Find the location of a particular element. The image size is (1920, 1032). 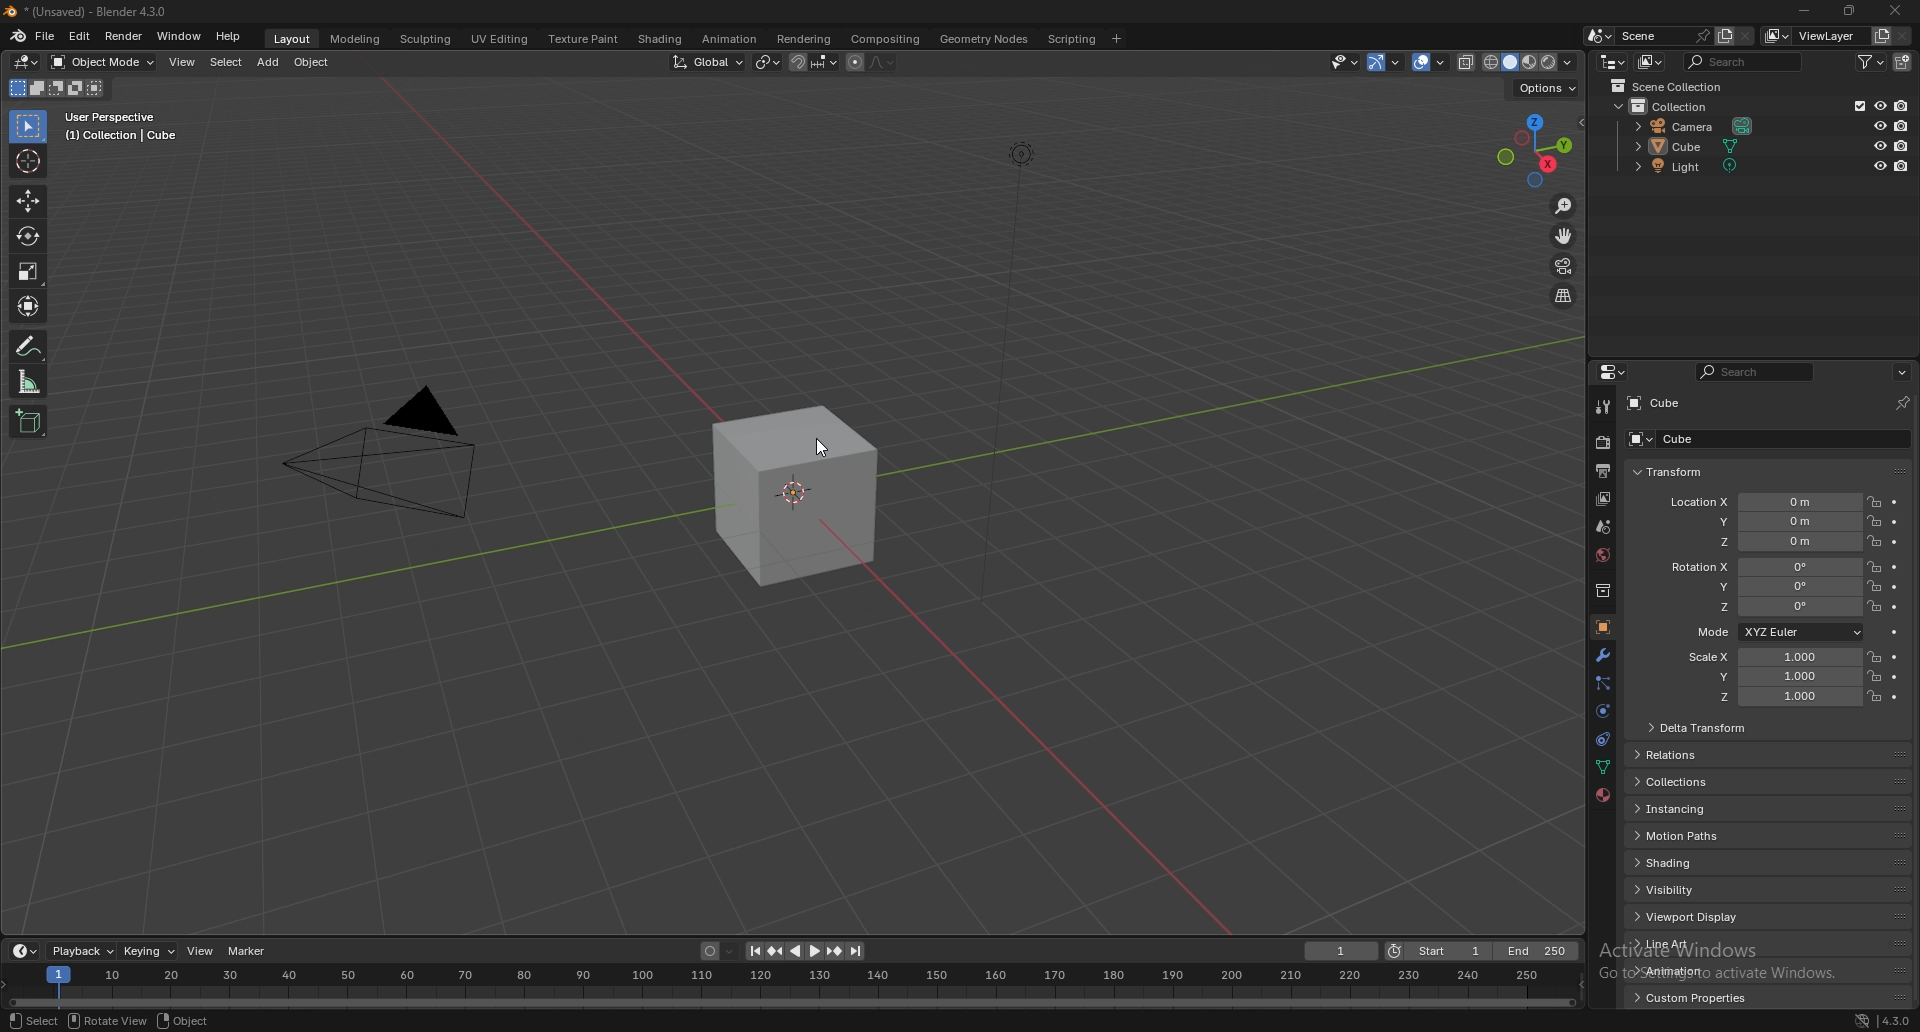

scene collection is located at coordinates (1668, 86).